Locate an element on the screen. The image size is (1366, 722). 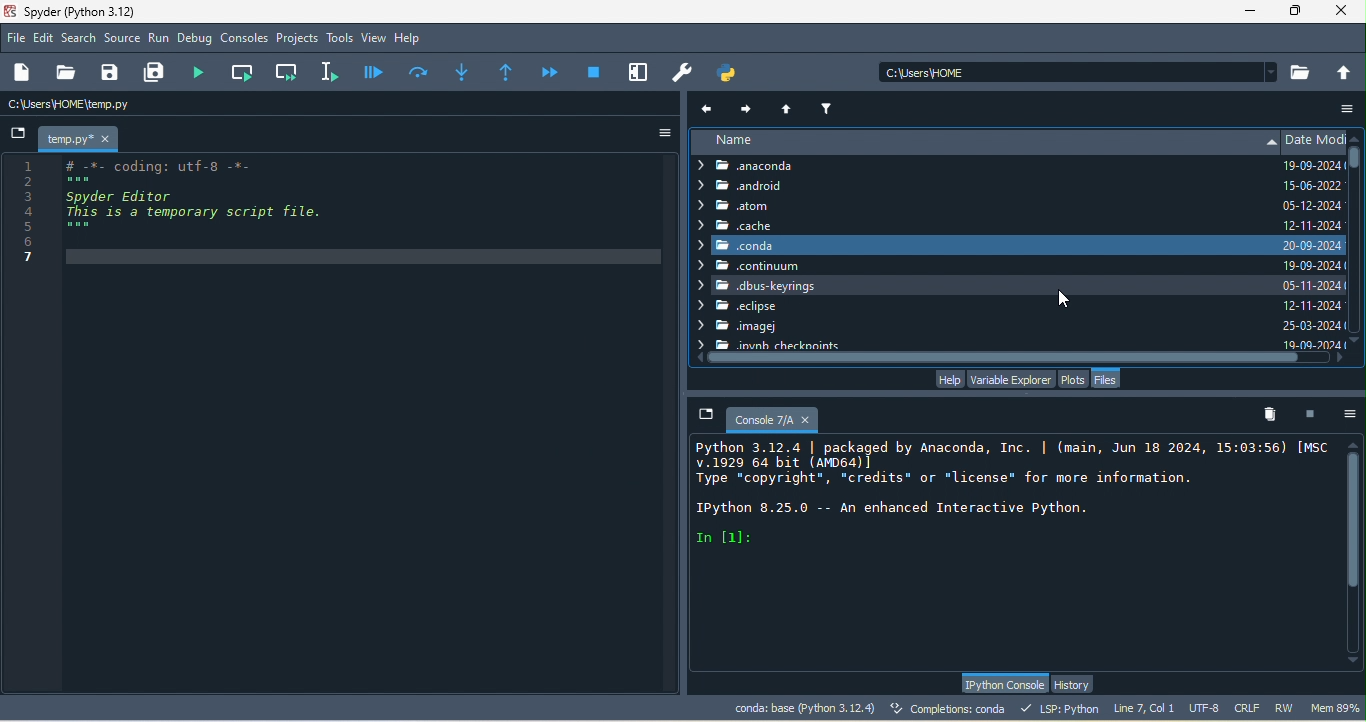
pythonpath manager is located at coordinates (732, 73).